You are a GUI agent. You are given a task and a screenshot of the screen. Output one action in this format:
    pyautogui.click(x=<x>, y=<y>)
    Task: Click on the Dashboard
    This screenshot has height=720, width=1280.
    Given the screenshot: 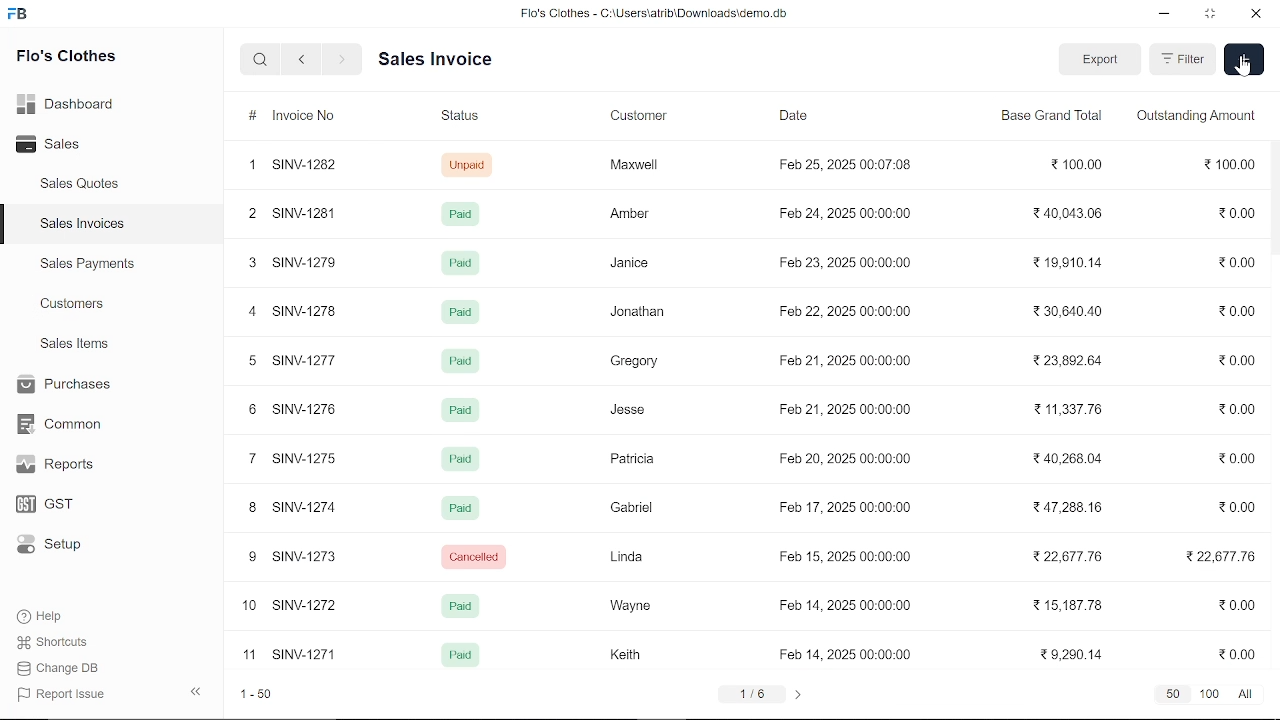 What is the action you would take?
    pyautogui.click(x=70, y=103)
    